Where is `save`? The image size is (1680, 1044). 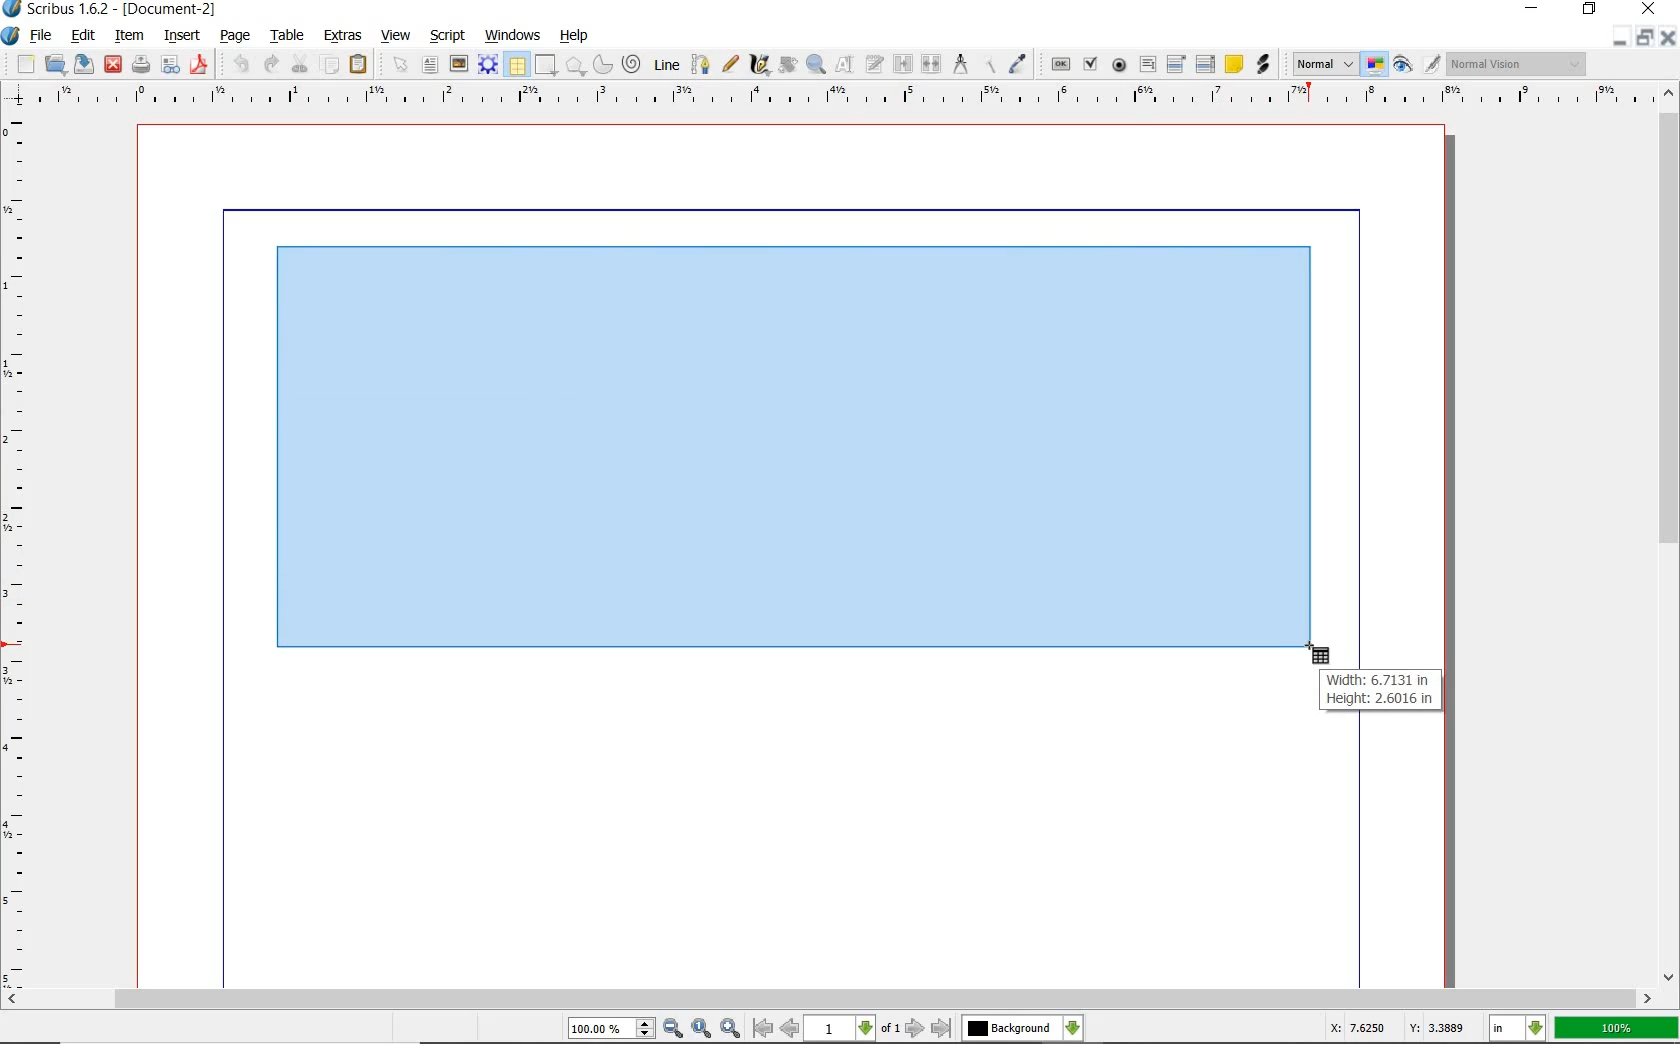 save is located at coordinates (83, 66).